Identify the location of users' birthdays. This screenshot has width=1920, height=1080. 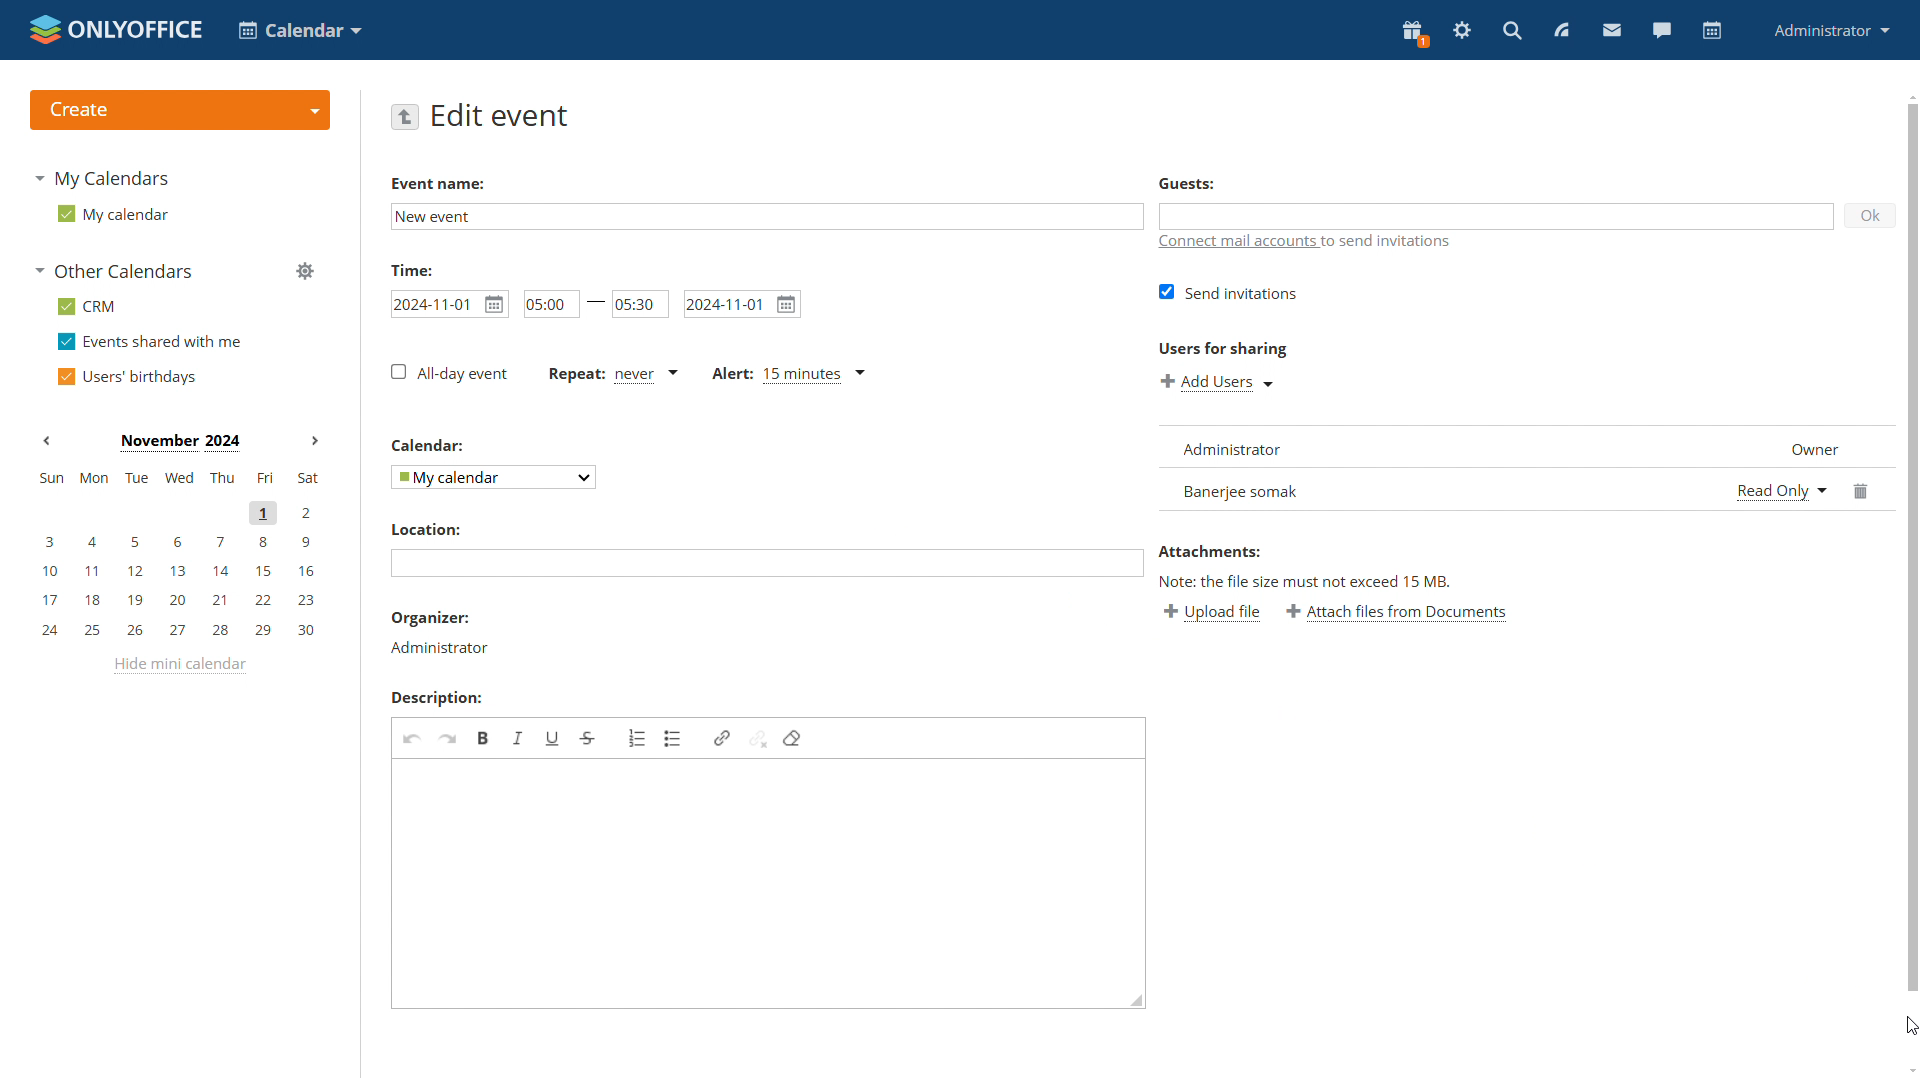
(131, 378).